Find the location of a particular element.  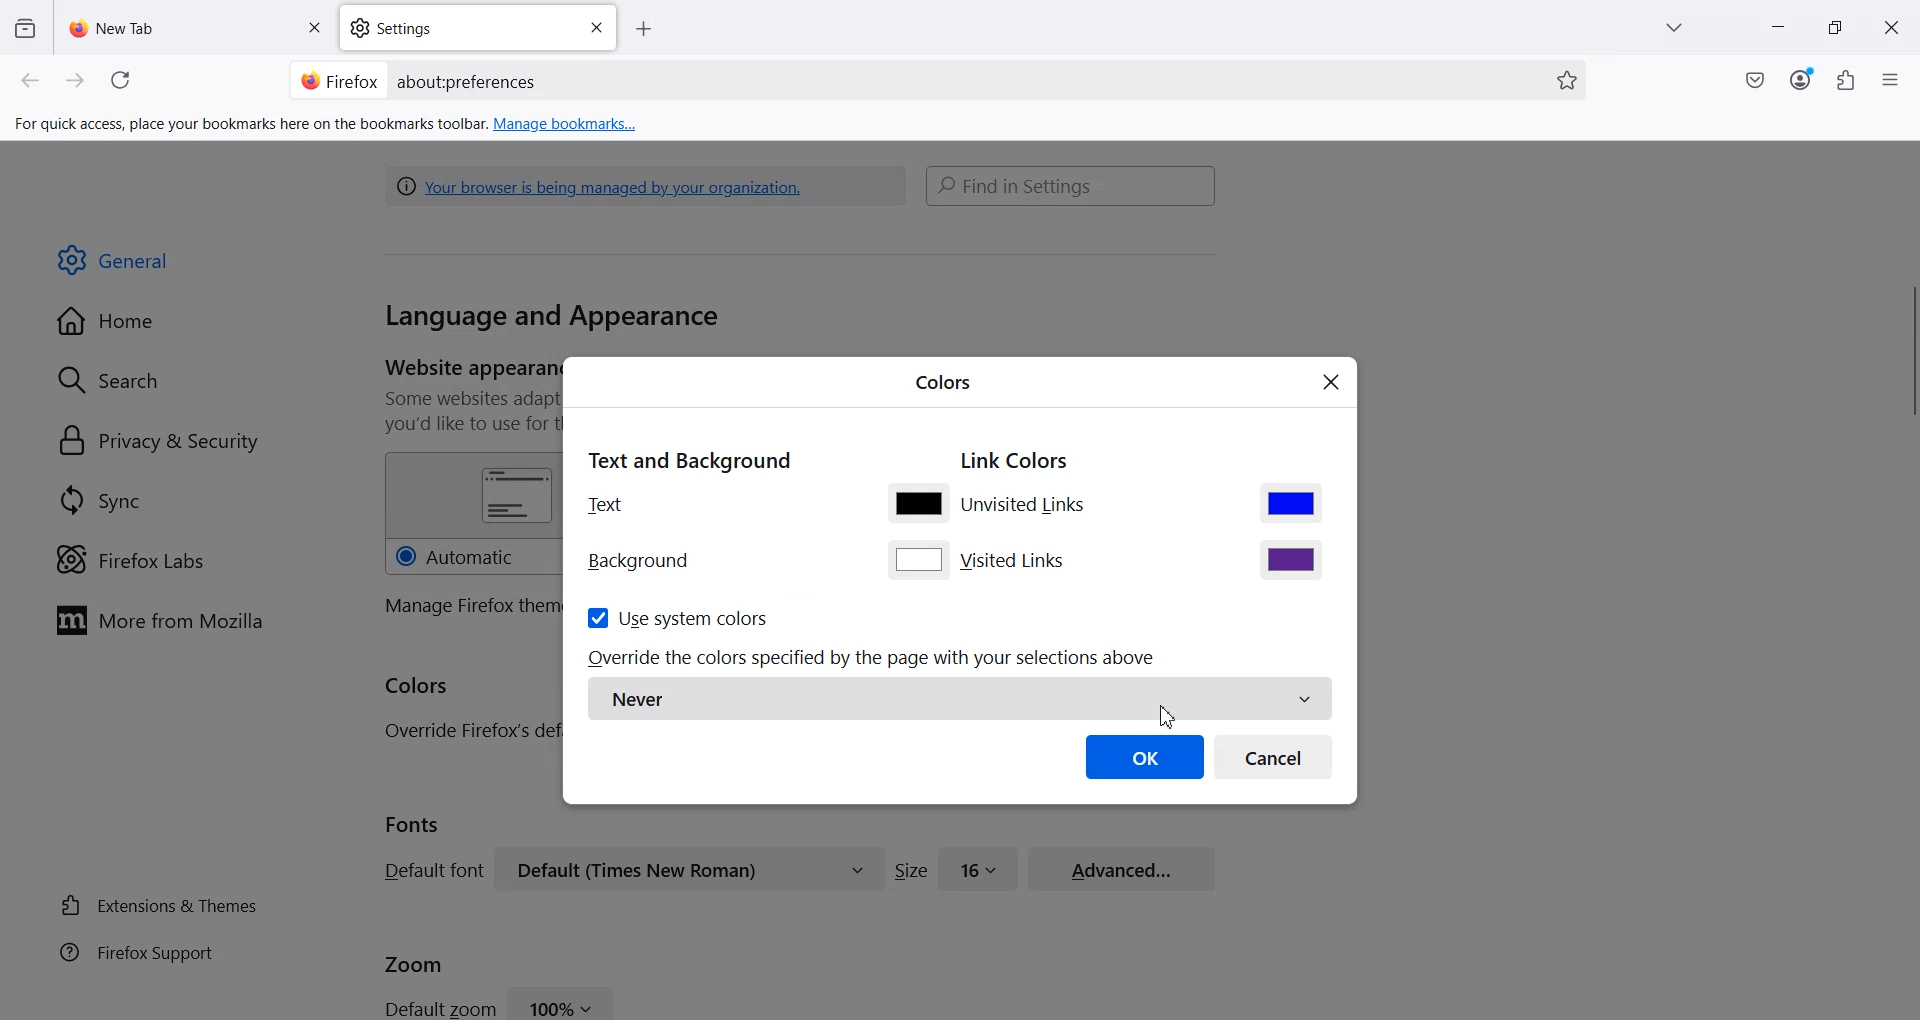

Close is located at coordinates (1332, 384).